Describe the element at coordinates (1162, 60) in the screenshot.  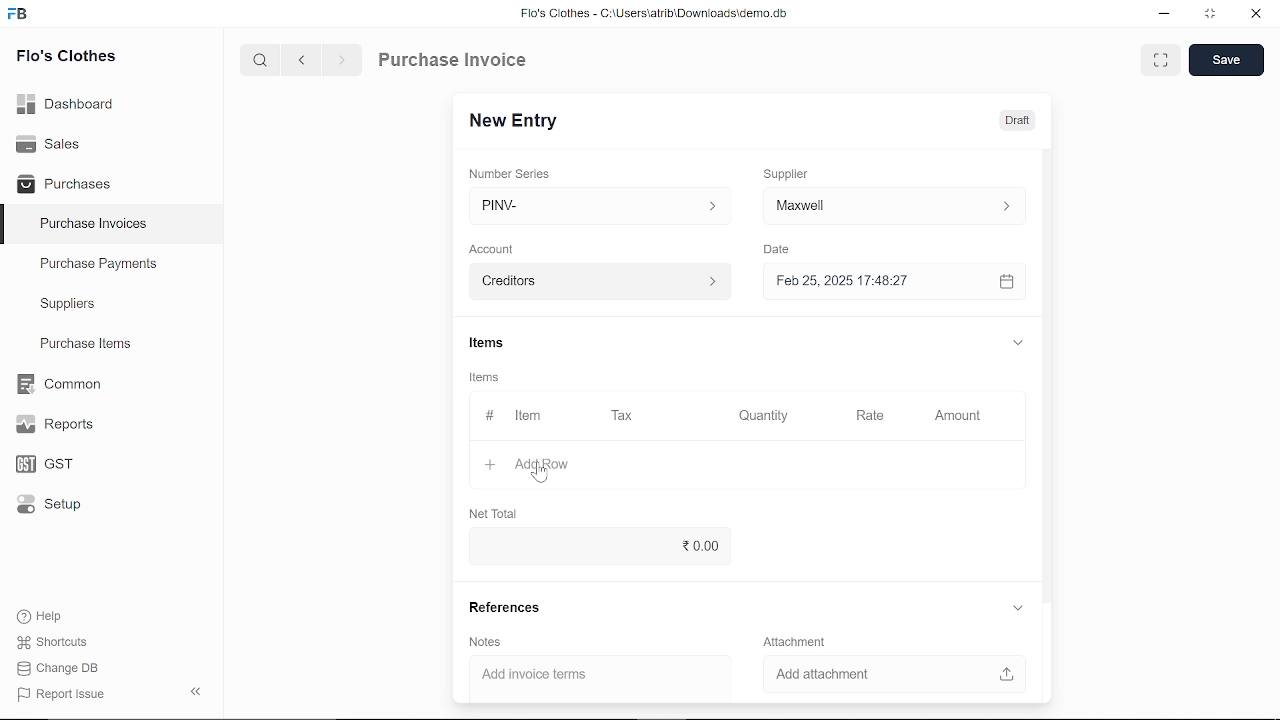
I see `full view` at that location.